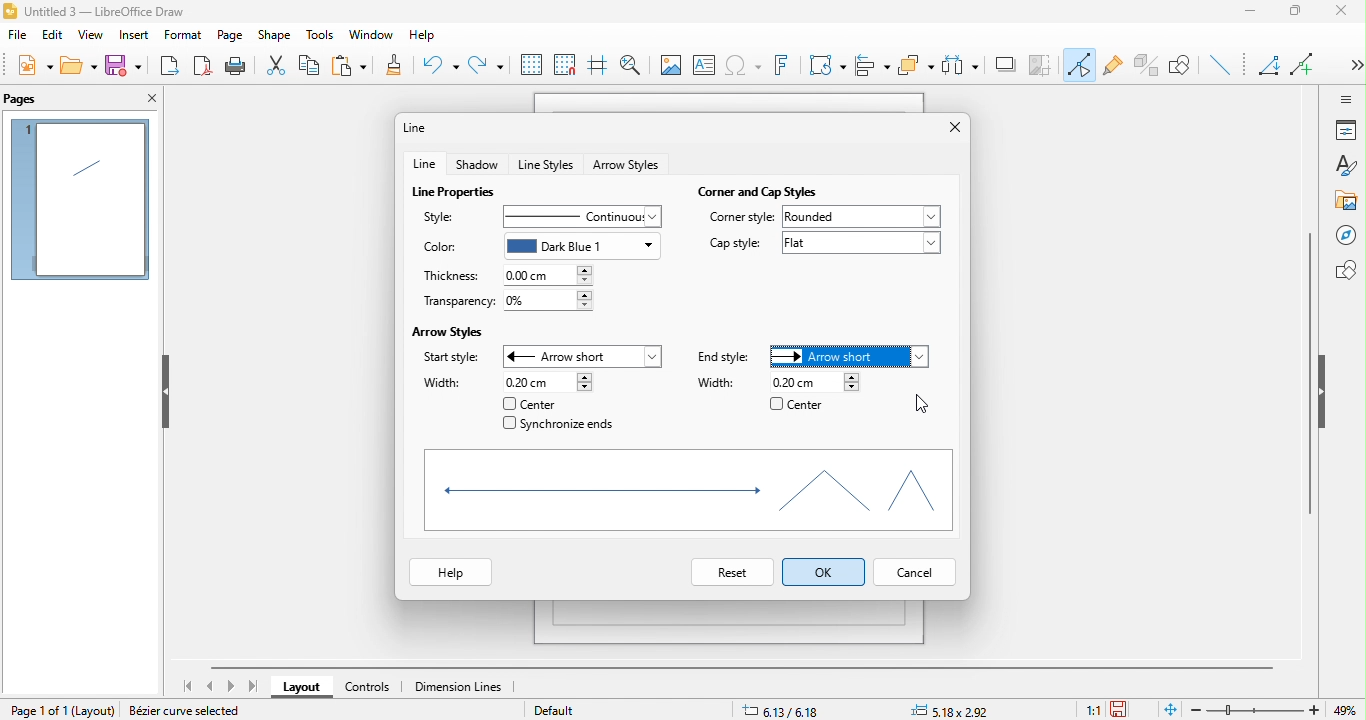 This screenshot has height=720, width=1366. I want to click on helpline while moving, so click(596, 67).